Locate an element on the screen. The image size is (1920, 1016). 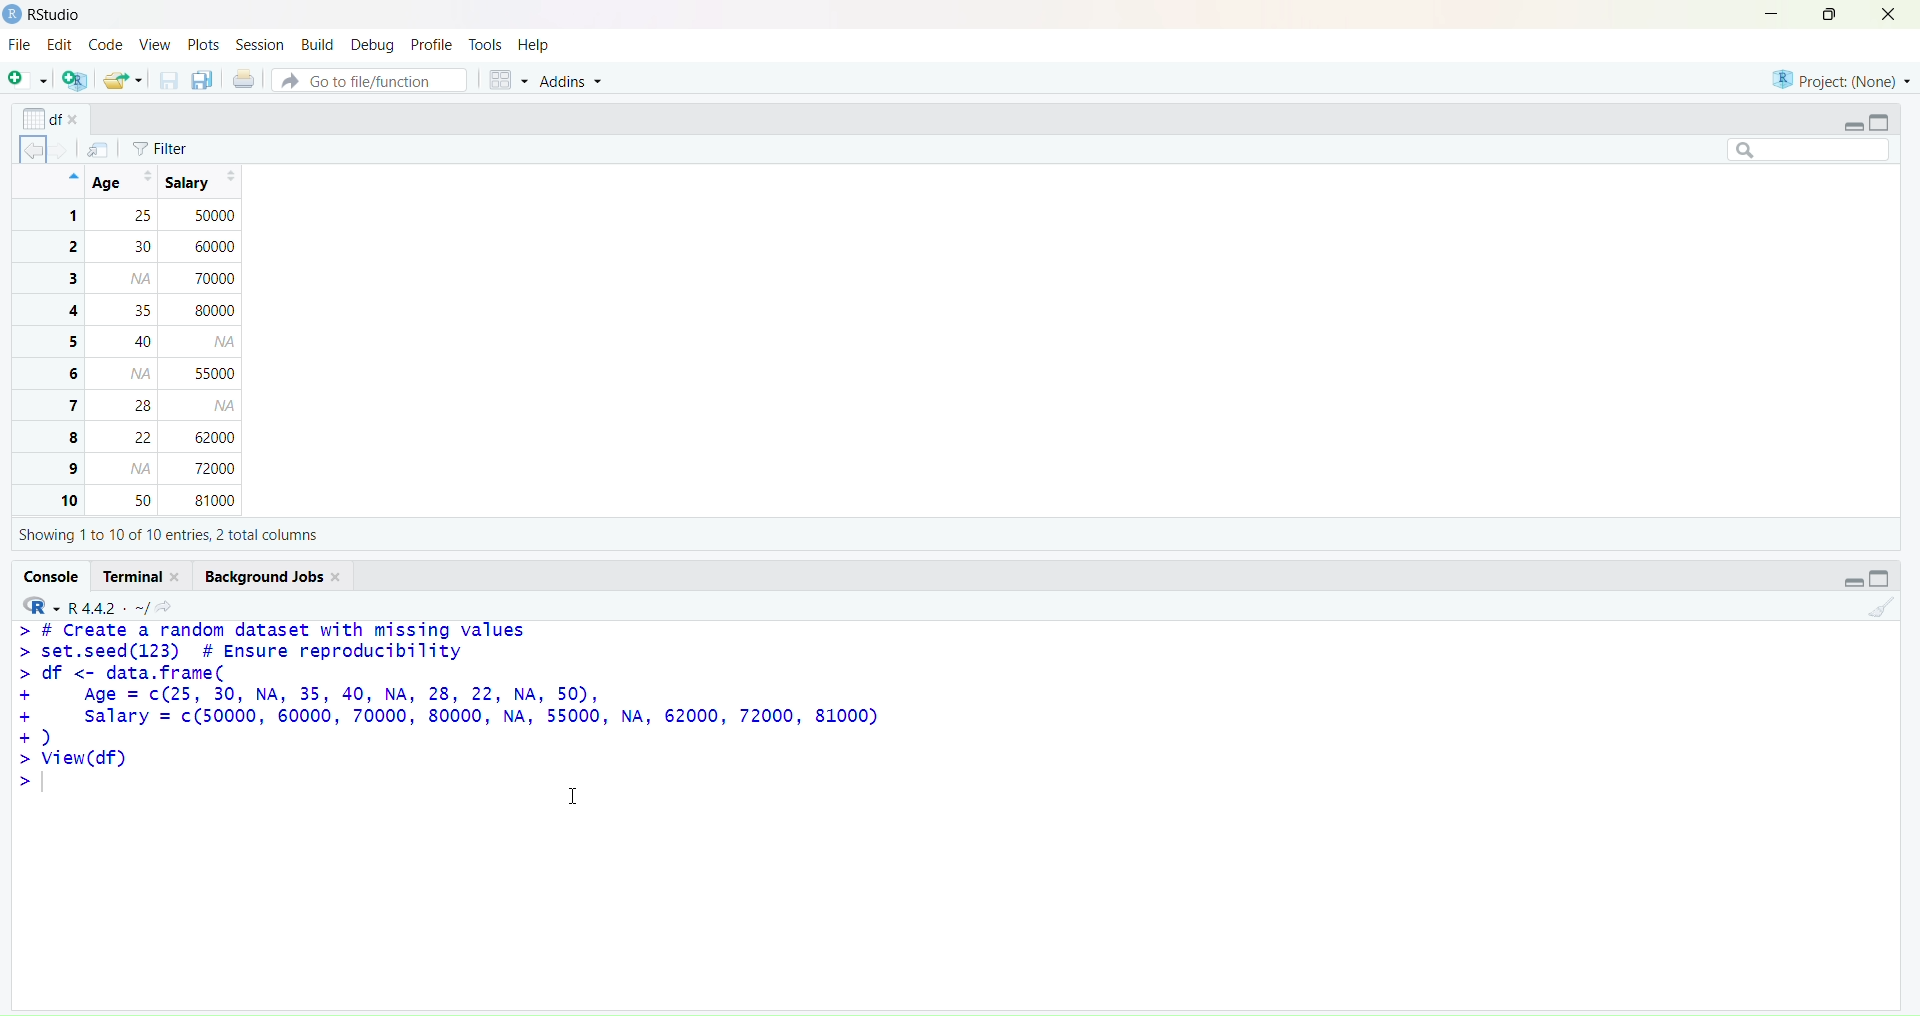
new script is located at coordinates (25, 83).